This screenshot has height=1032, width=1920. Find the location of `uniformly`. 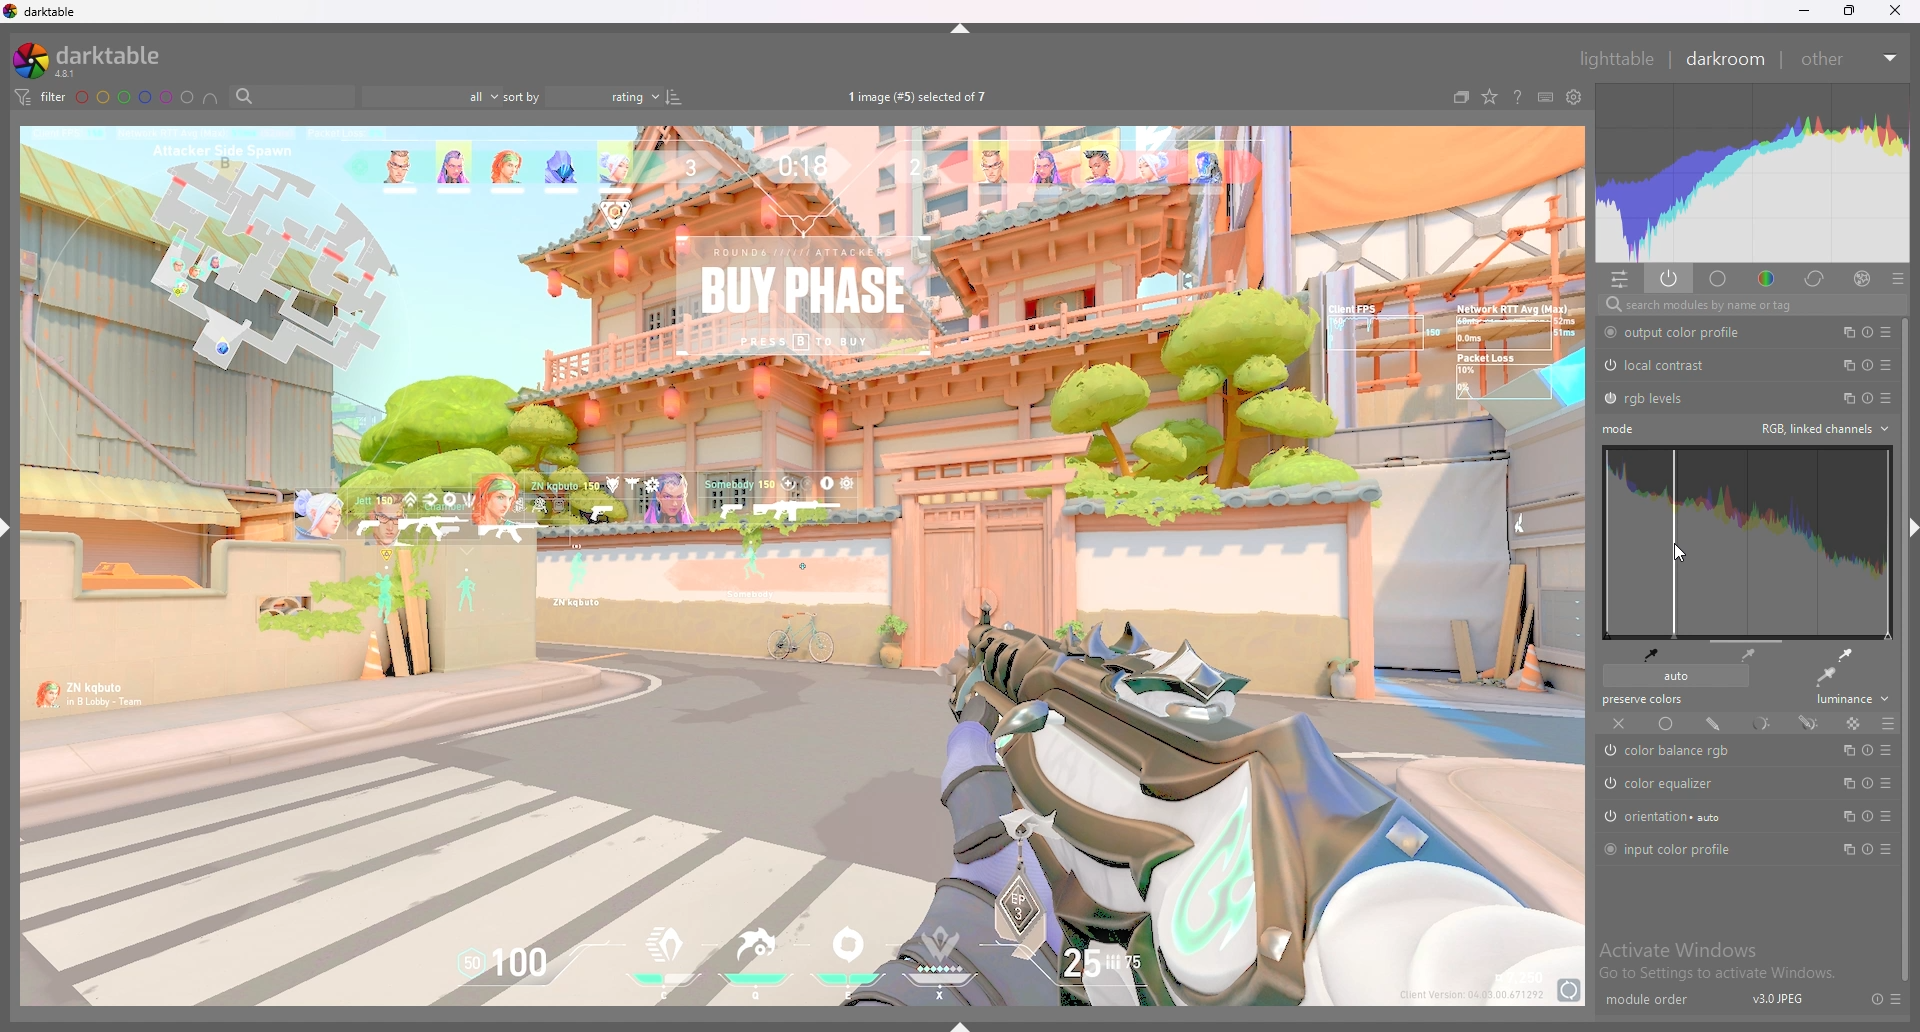

uniformly is located at coordinates (1666, 724).